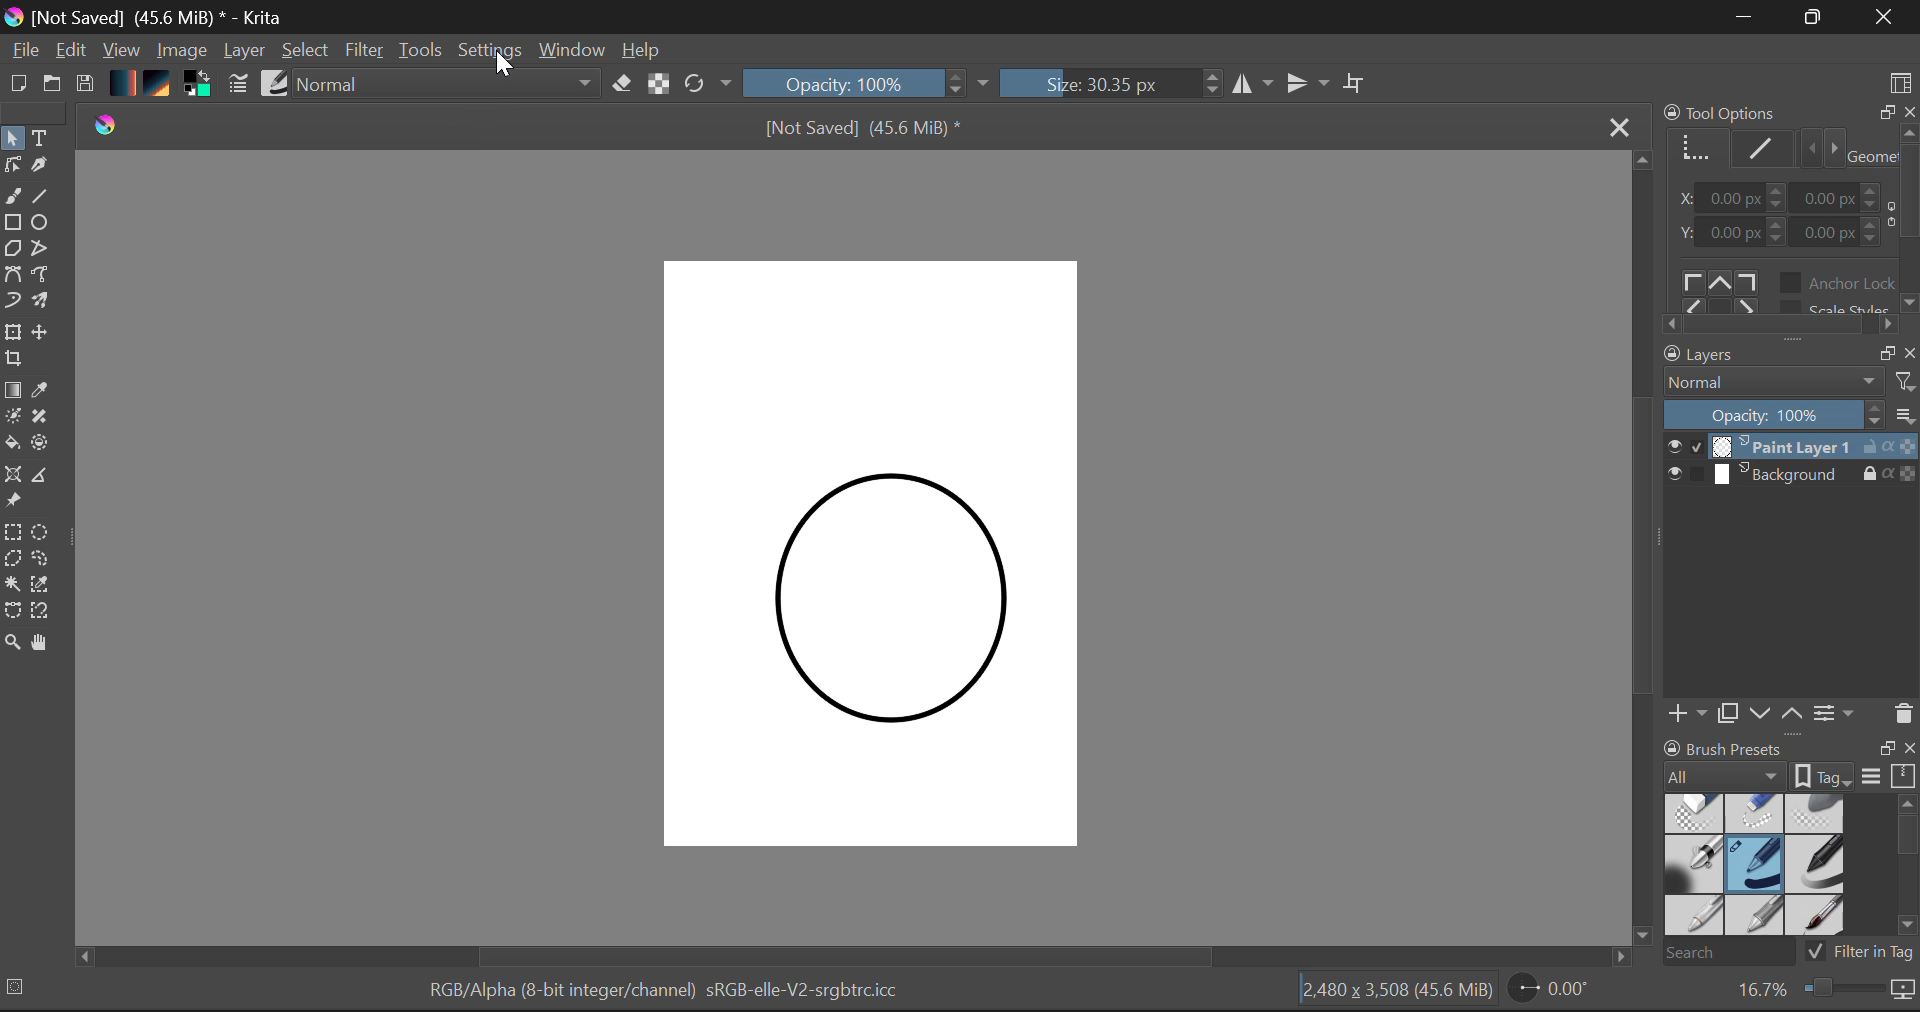 Image resolution: width=1920 pixels, height=1012 pixels. Describe the element at coordinates (1789, 355) in the screenshot. I see `Layers Docket Tab` at that location.